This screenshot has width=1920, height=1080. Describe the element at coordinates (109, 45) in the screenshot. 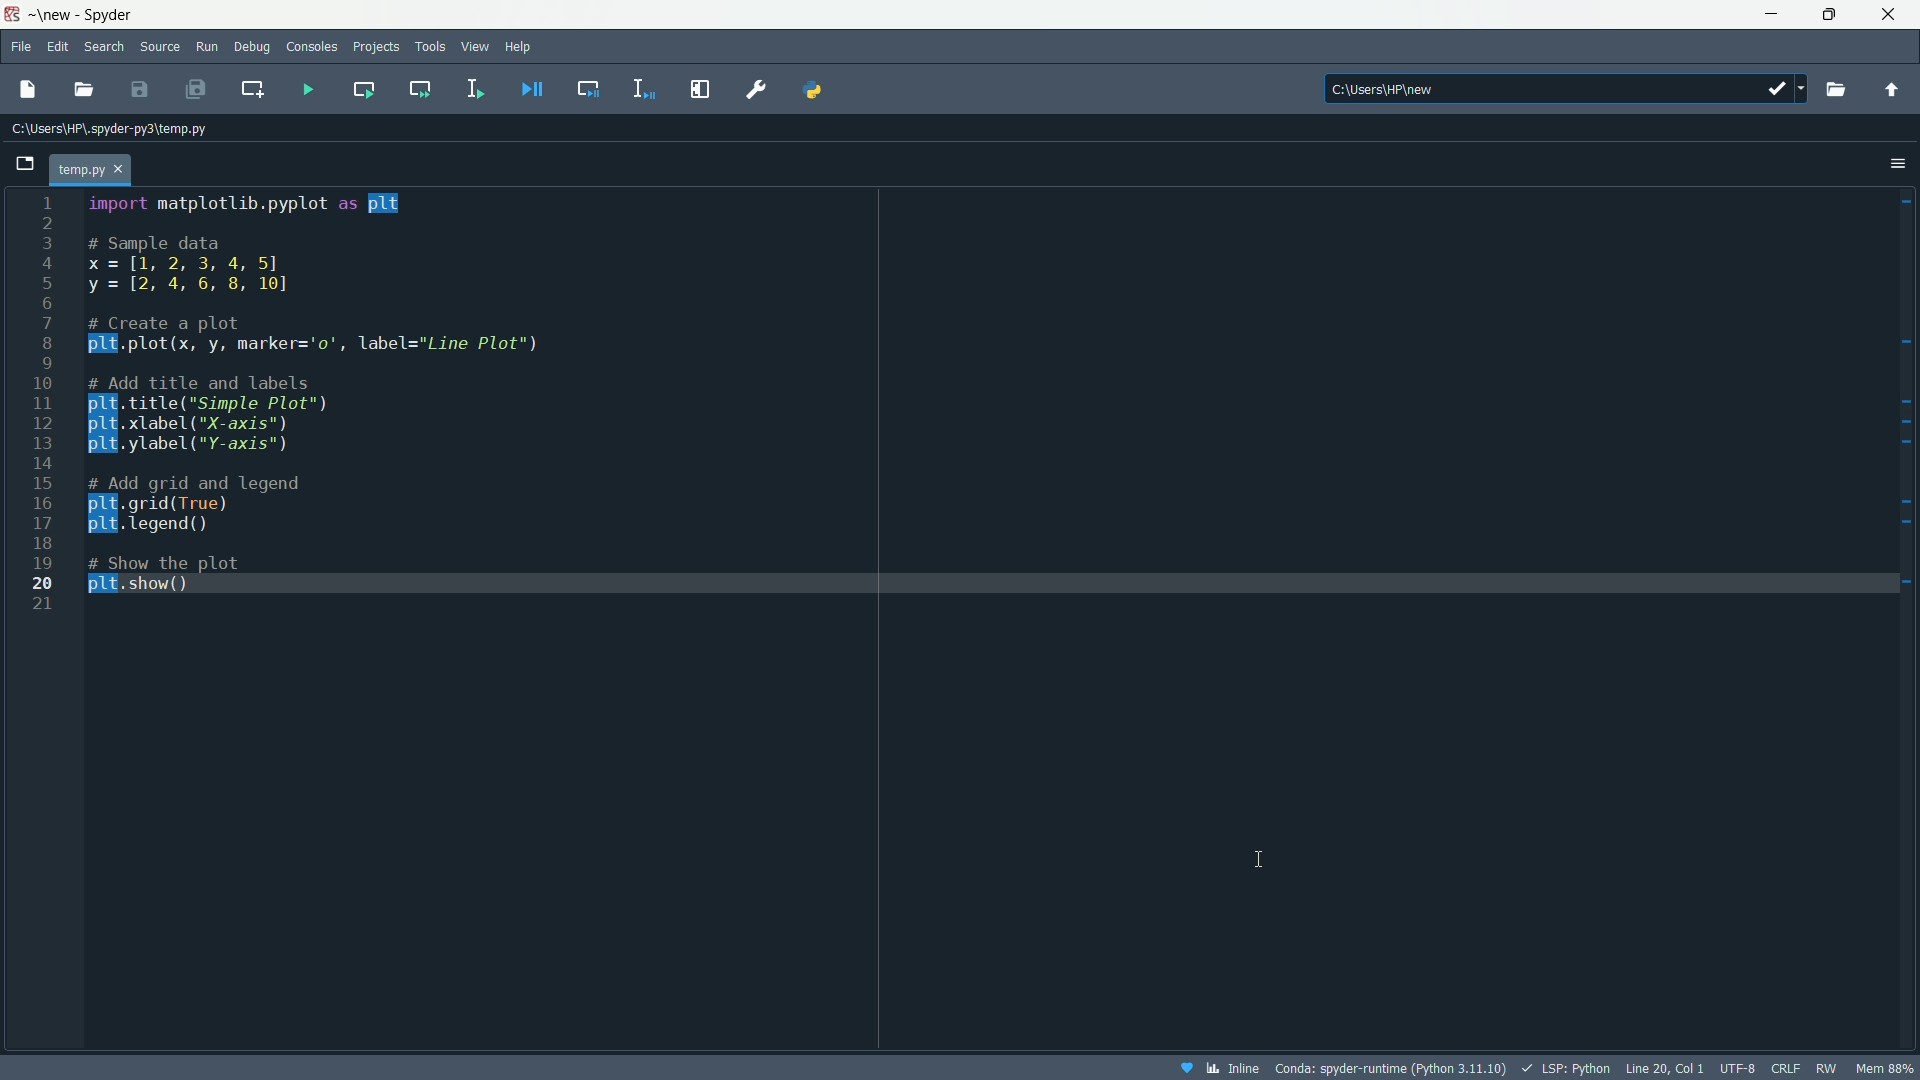

I see `search` at that location.